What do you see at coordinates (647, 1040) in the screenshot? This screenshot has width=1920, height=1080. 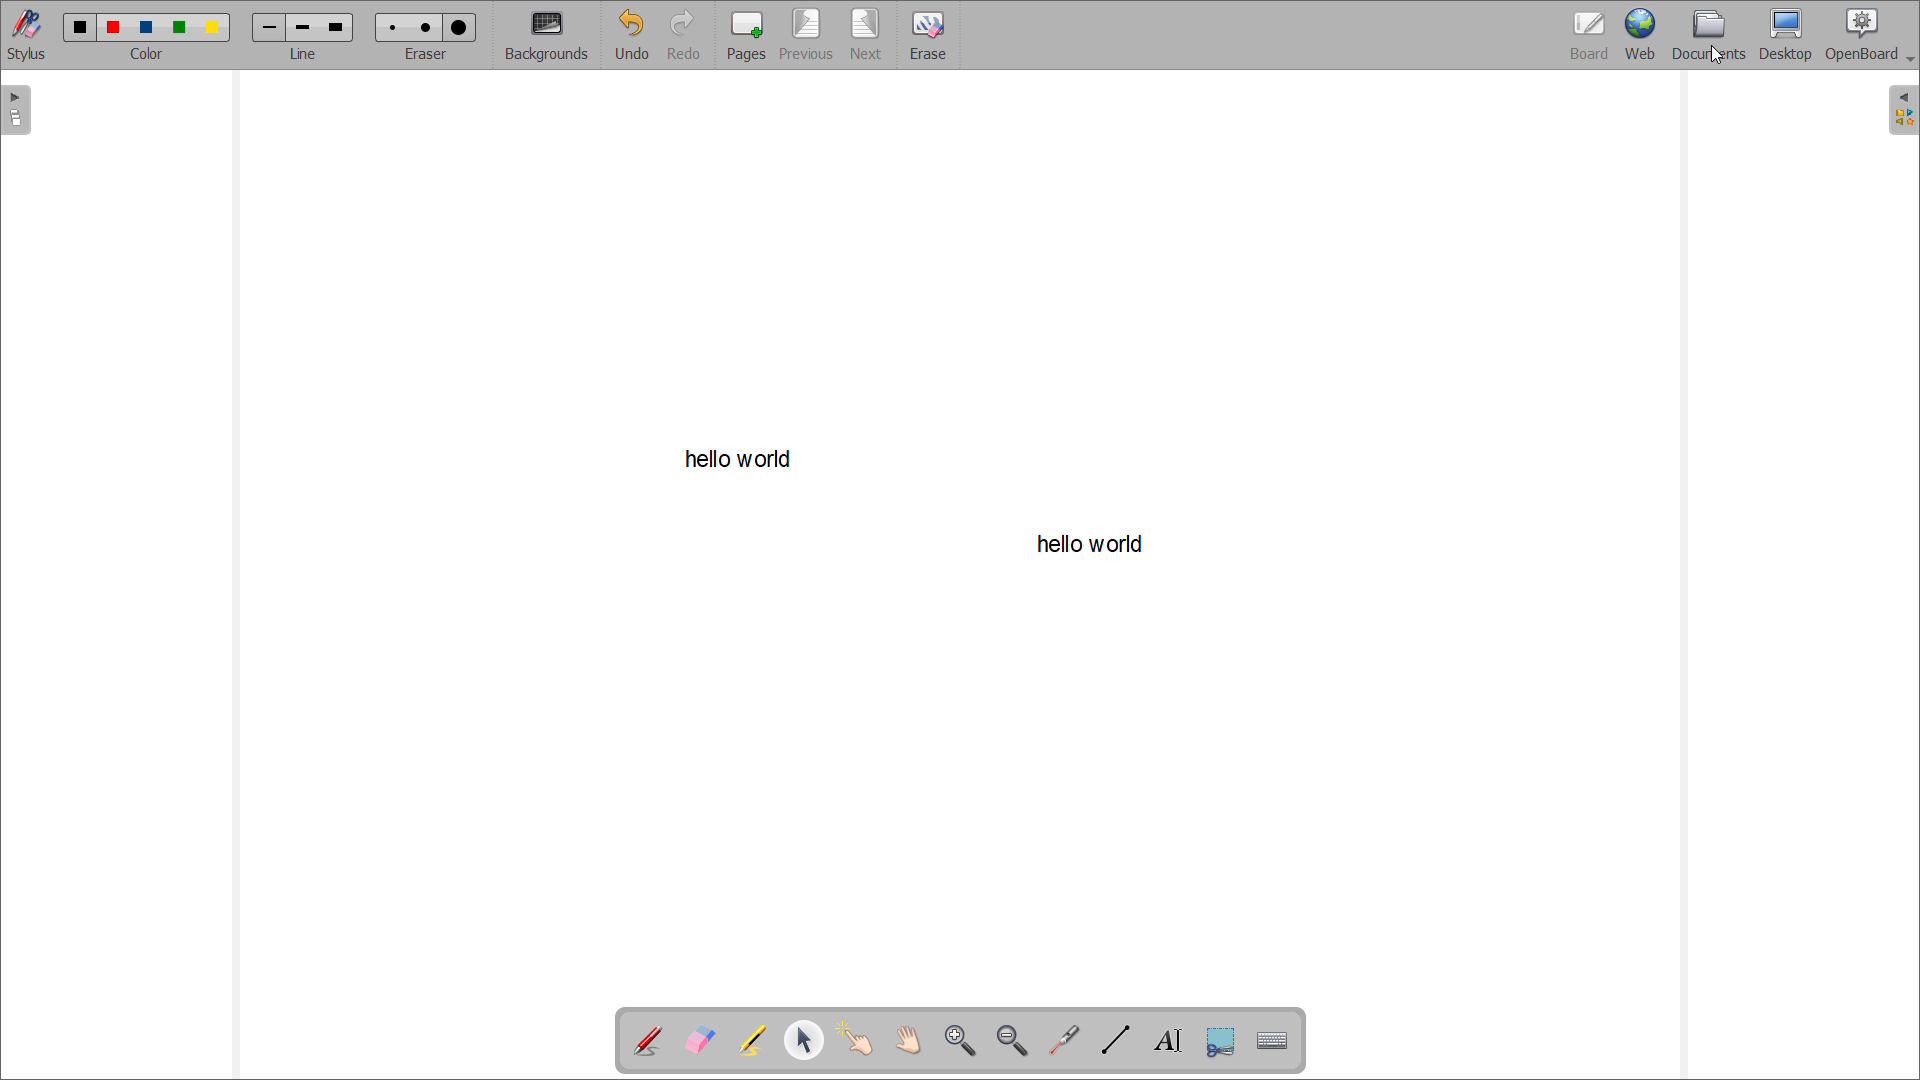 I see `add annotation` at bounding box center [647, 1040].